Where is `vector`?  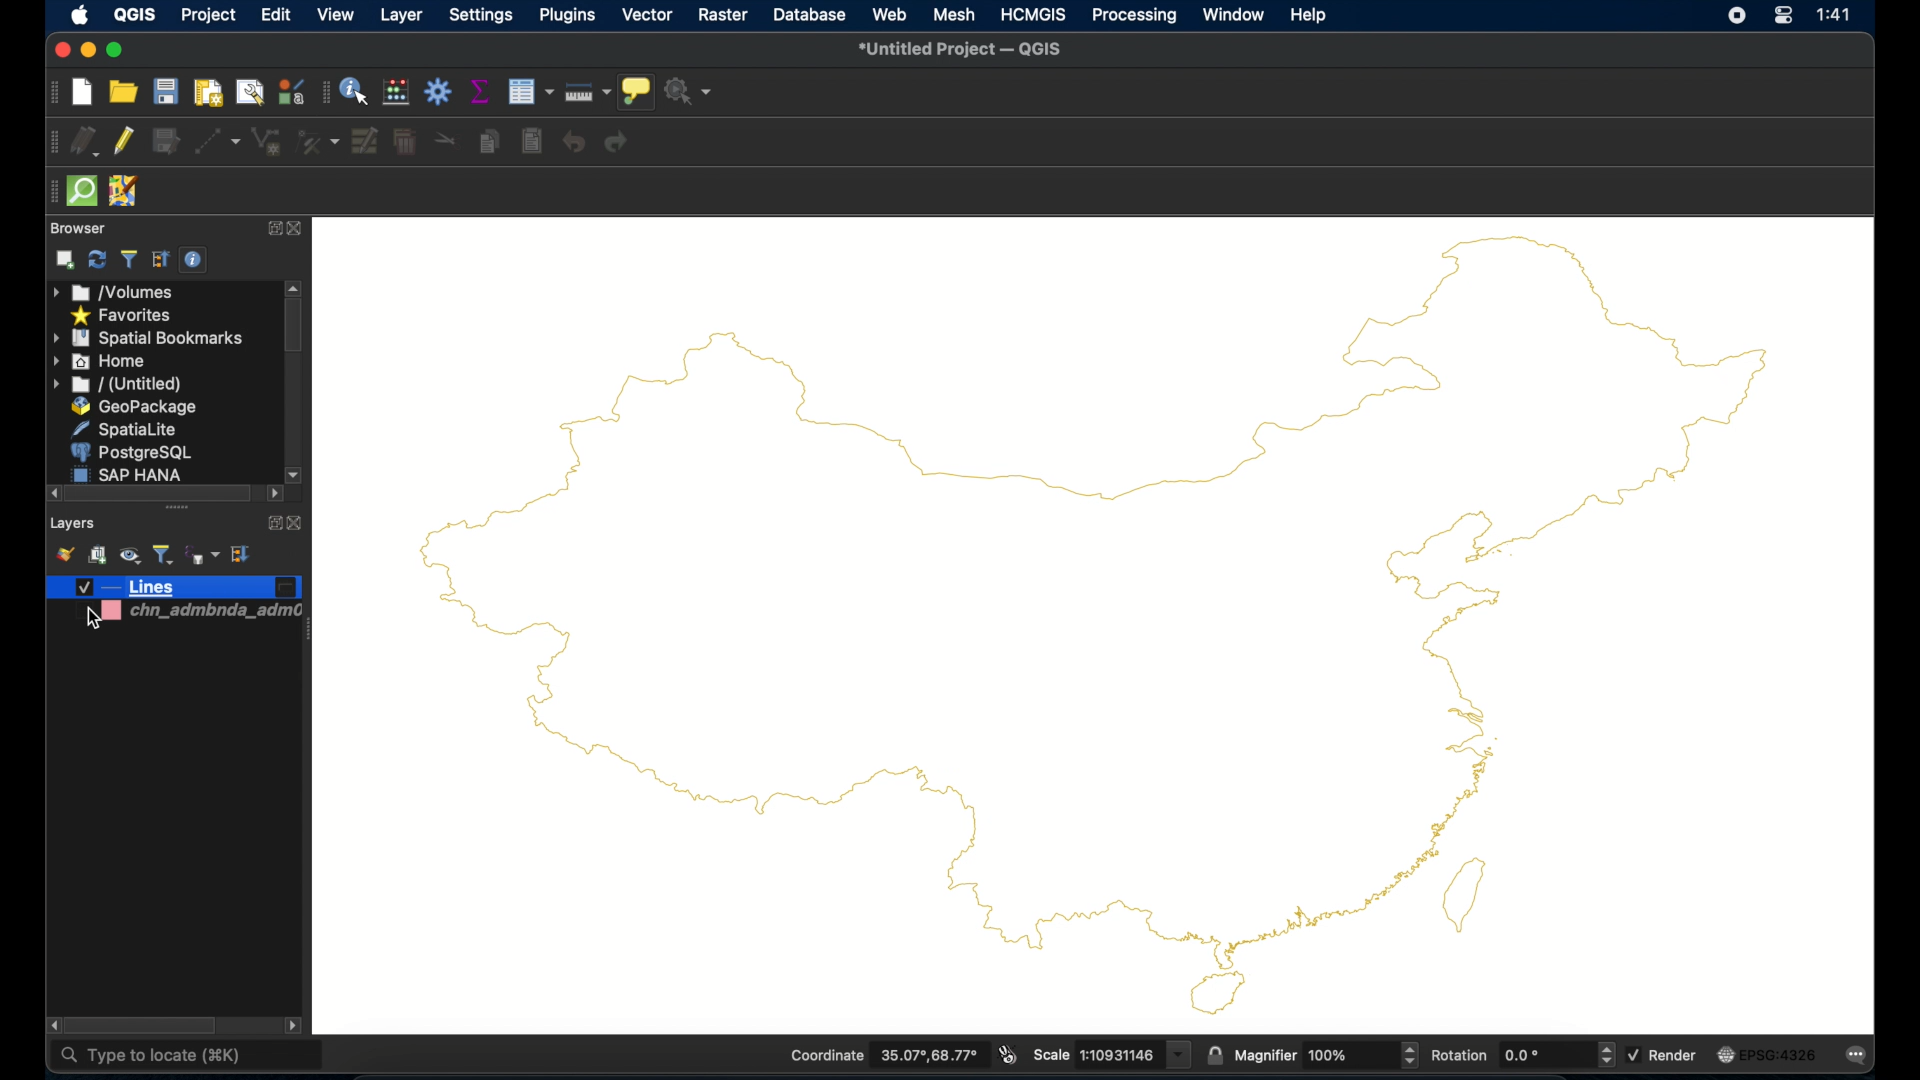 vector is located at coordinates (647, 16).